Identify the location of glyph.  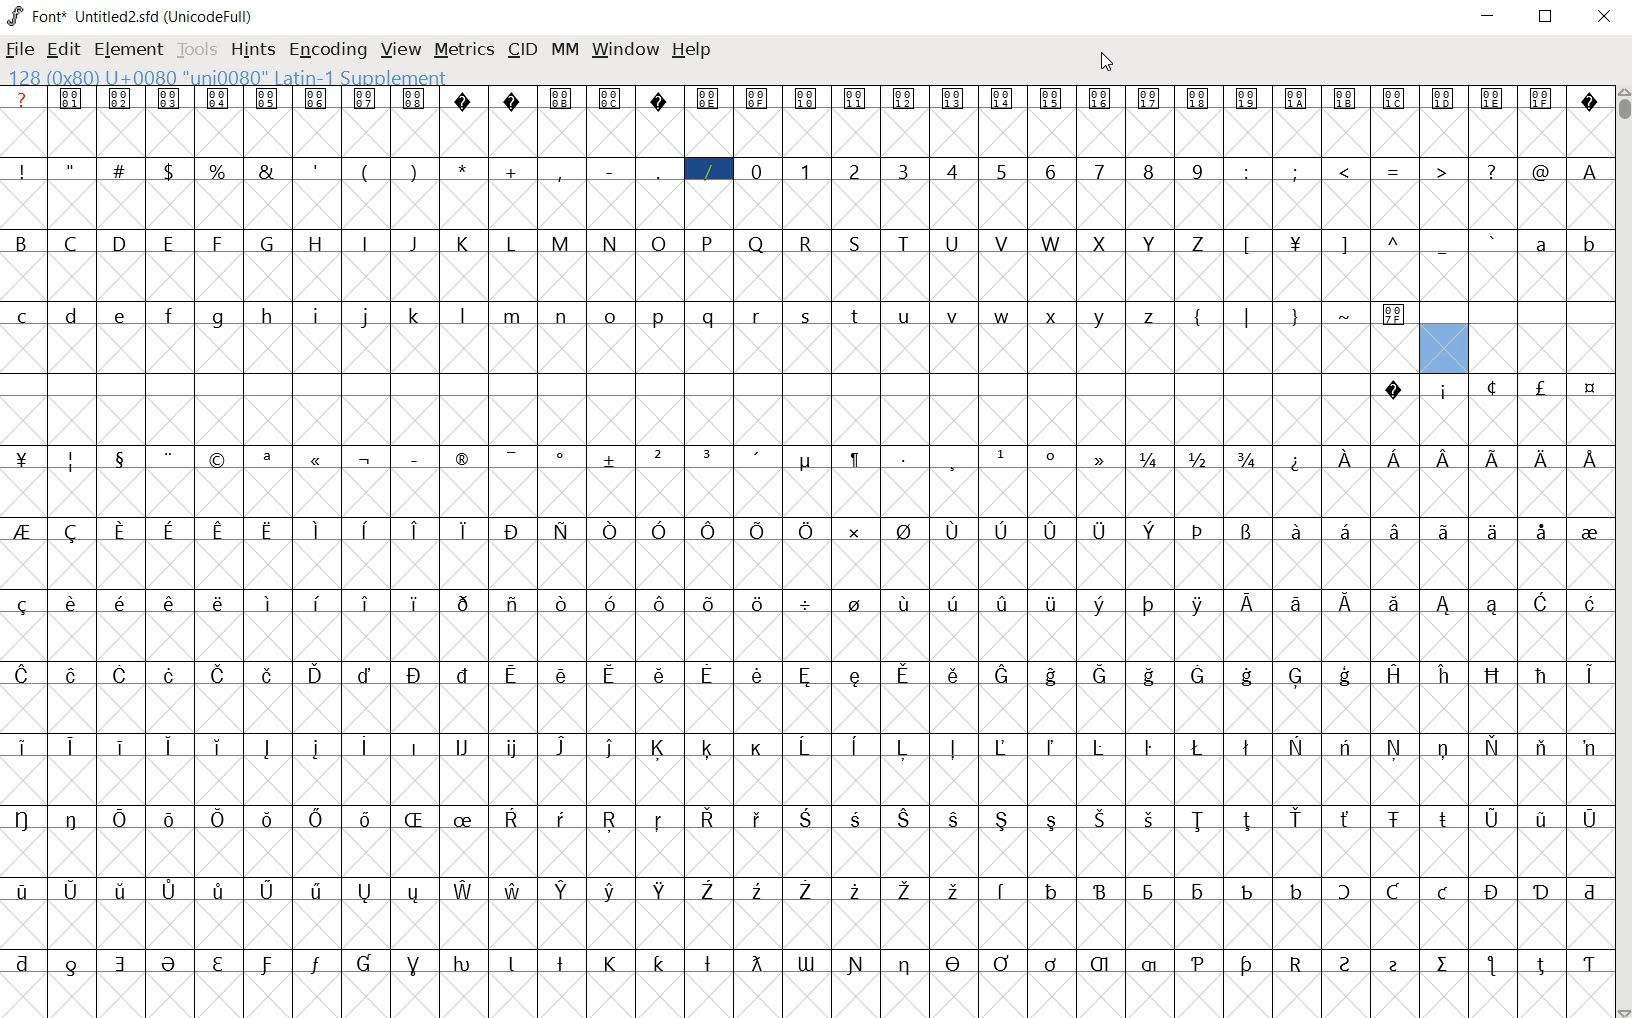
(1052, 822).